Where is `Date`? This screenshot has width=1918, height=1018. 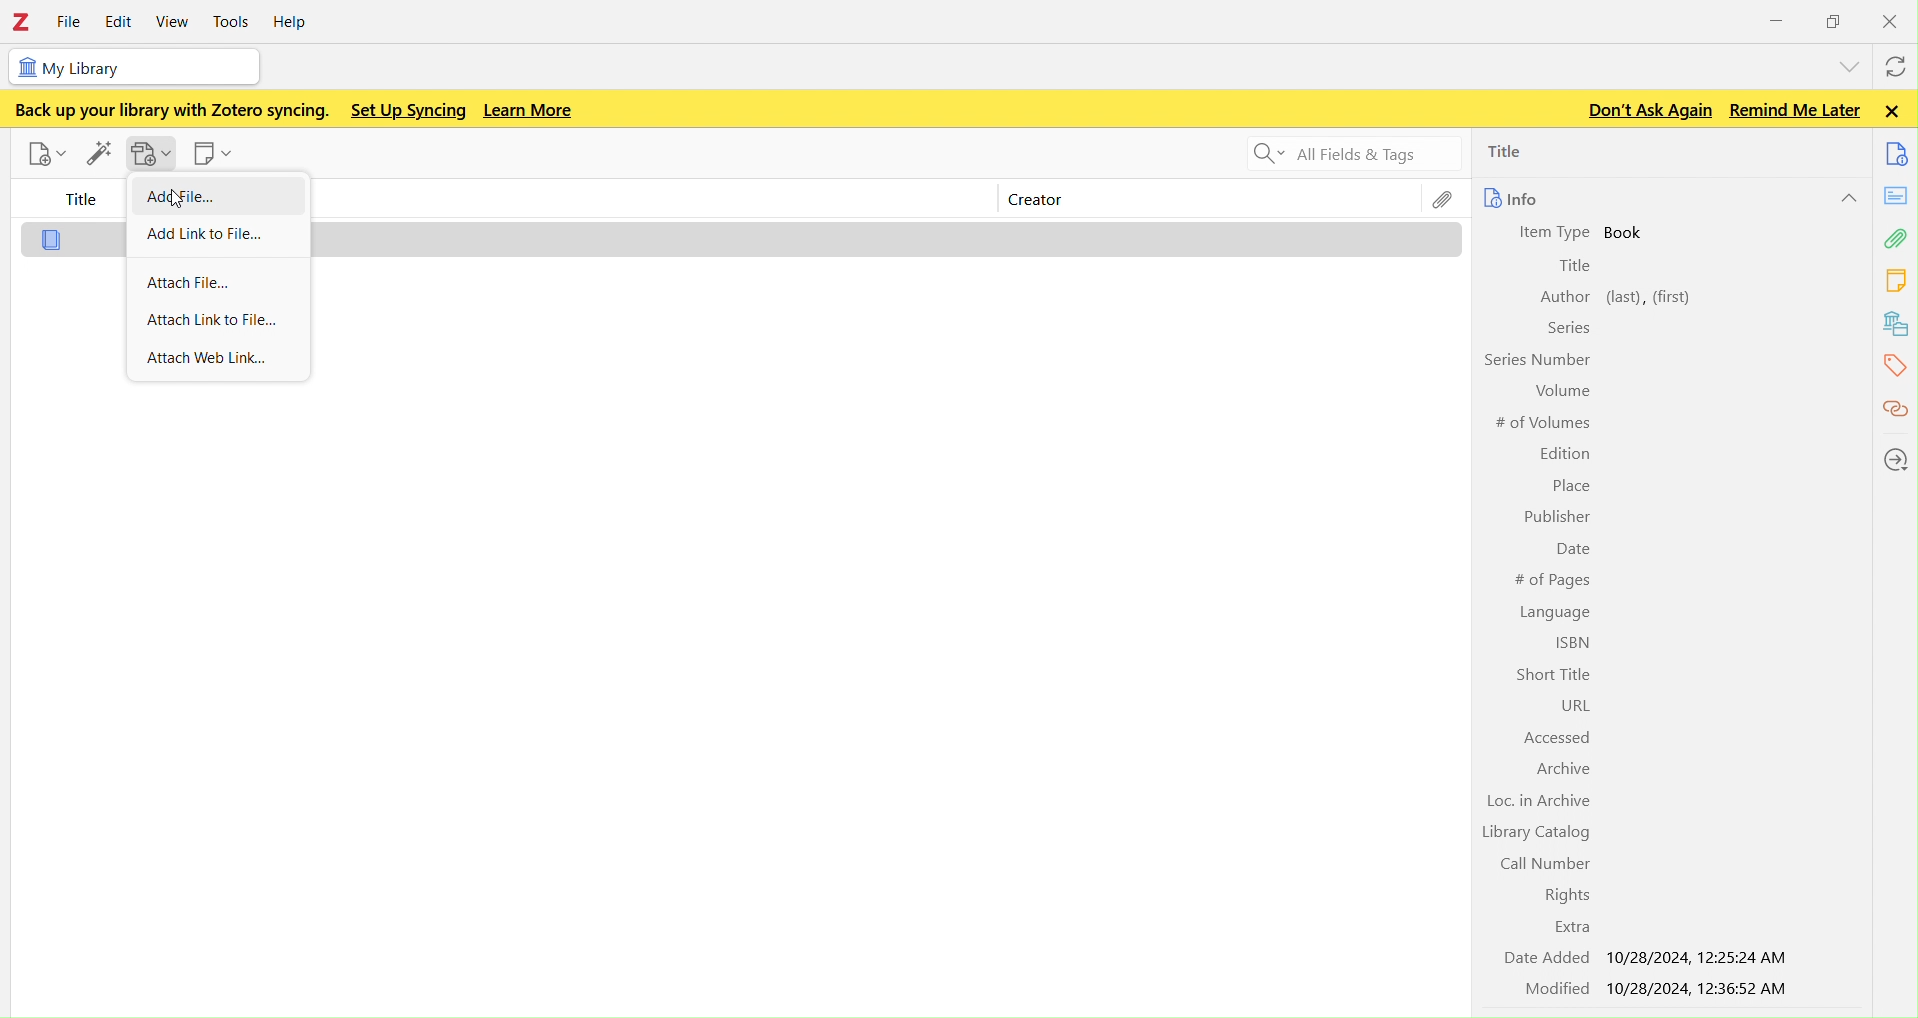
Date is located at coordinates (1568, 547).